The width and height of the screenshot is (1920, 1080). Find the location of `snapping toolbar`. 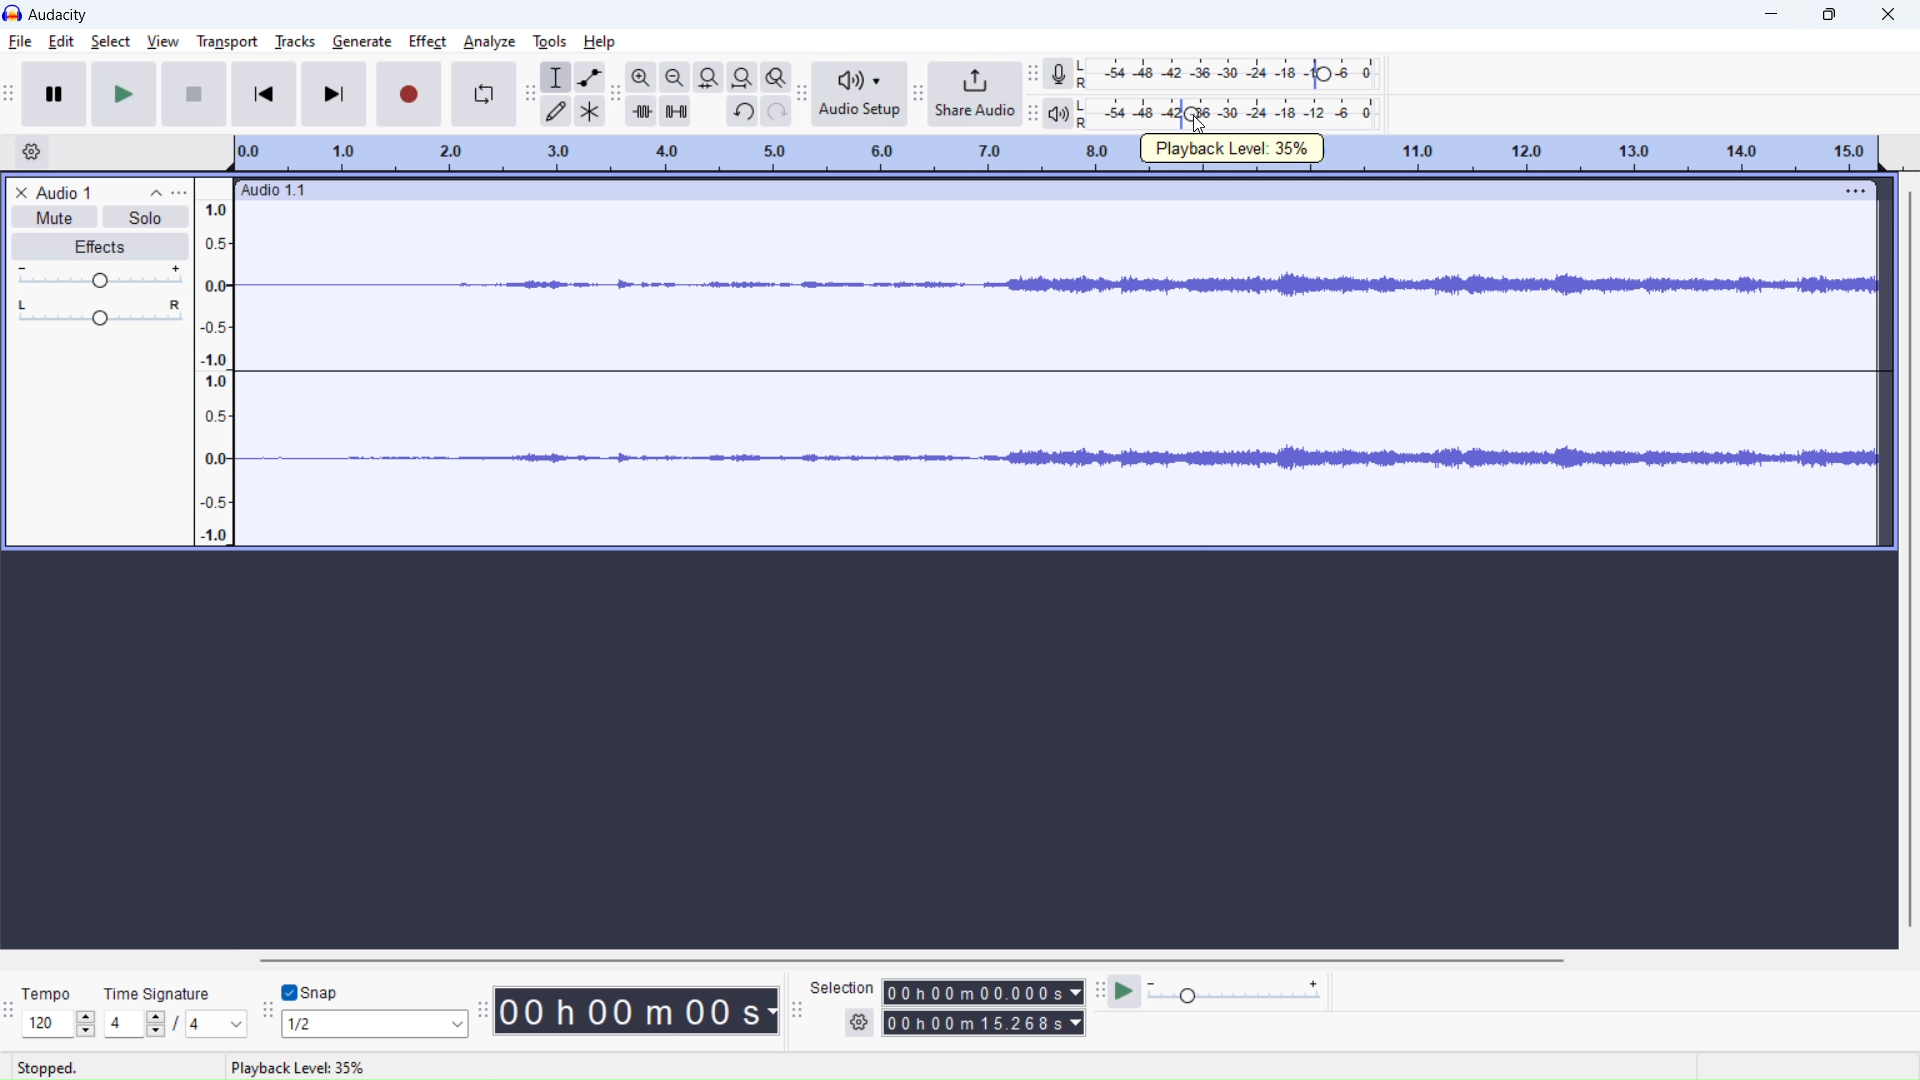

snapping toolbar is located at coordinates (266, 1009).